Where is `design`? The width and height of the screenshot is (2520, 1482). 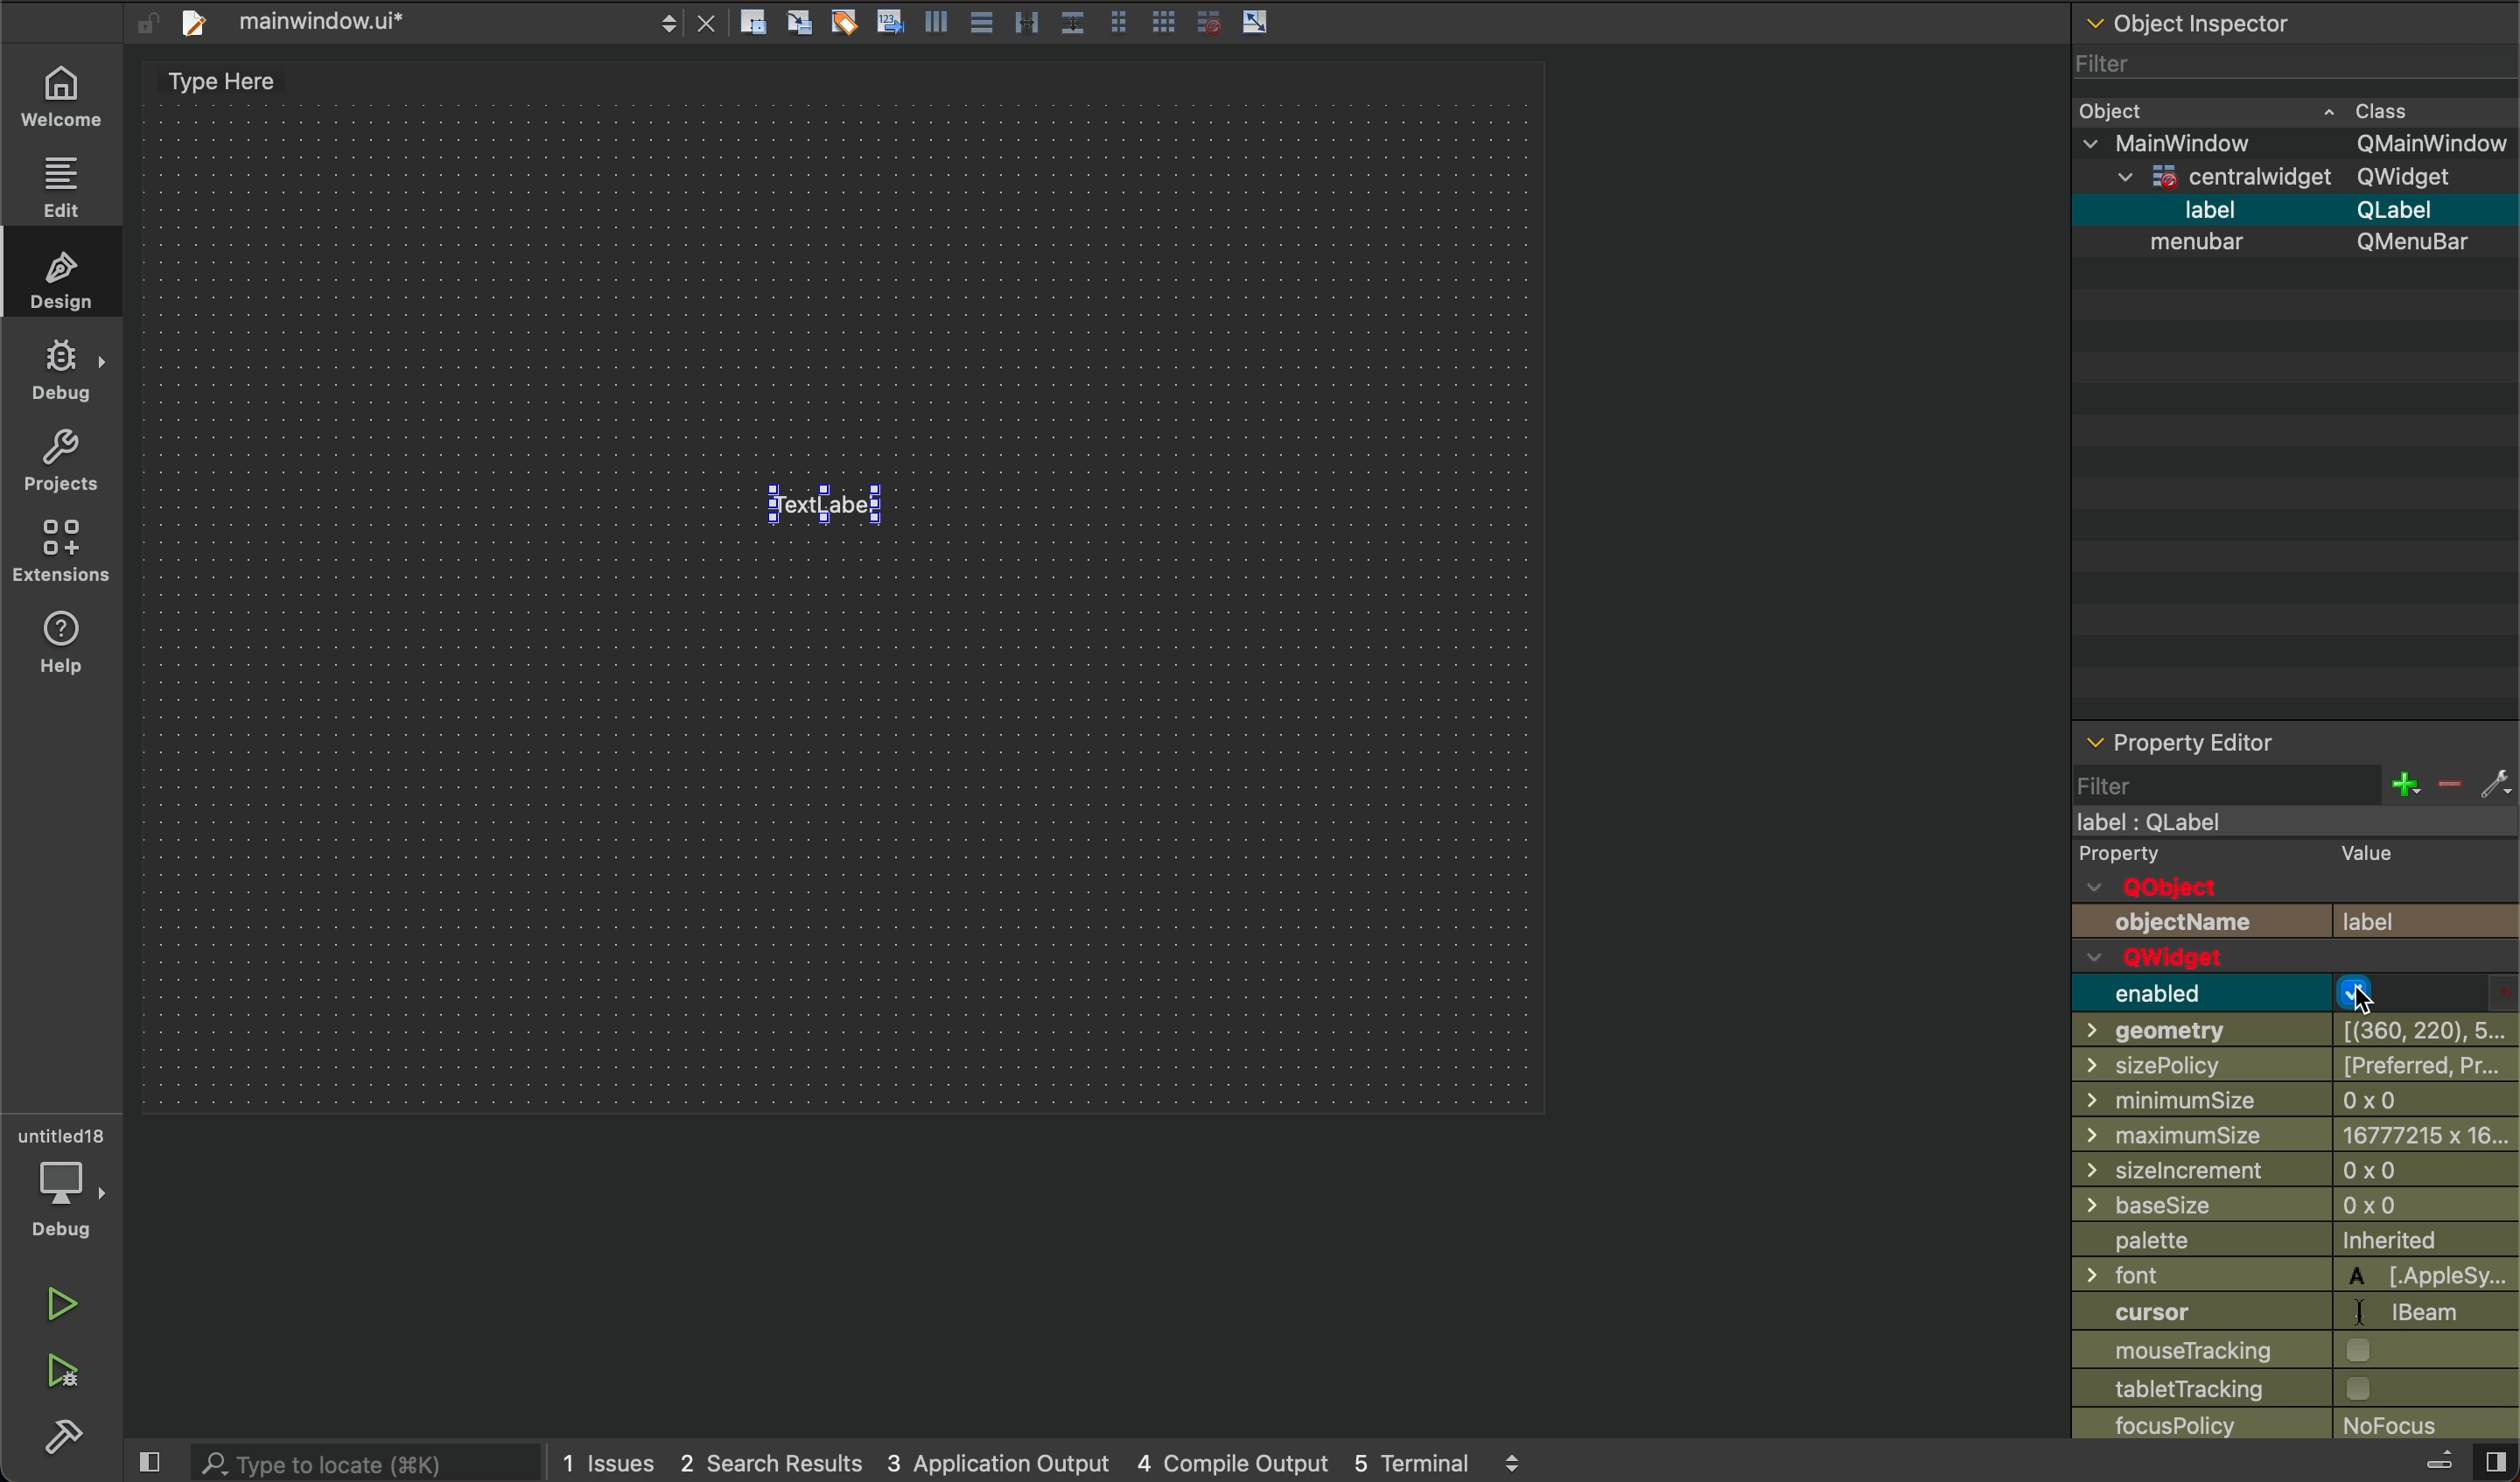 design is located at coordinates (65, 281).